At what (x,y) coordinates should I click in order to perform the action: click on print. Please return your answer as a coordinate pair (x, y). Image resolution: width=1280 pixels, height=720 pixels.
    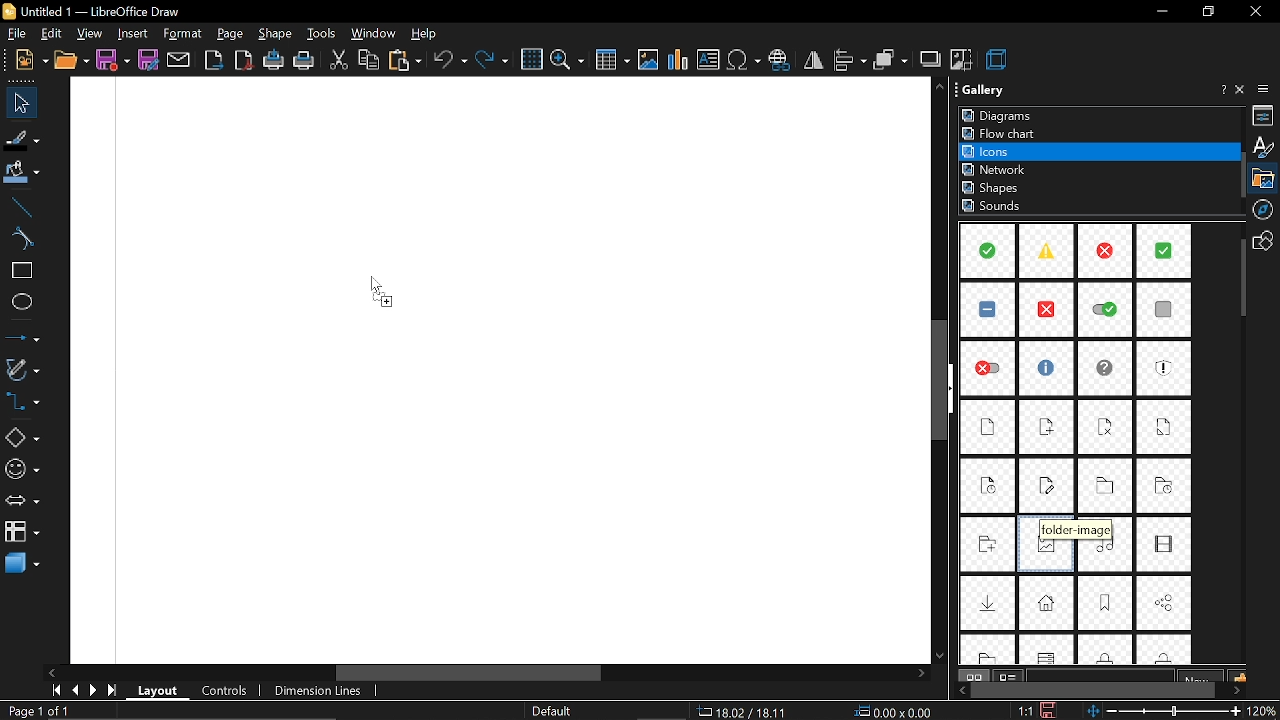
    Looking at the image, I should click on (305, 60).